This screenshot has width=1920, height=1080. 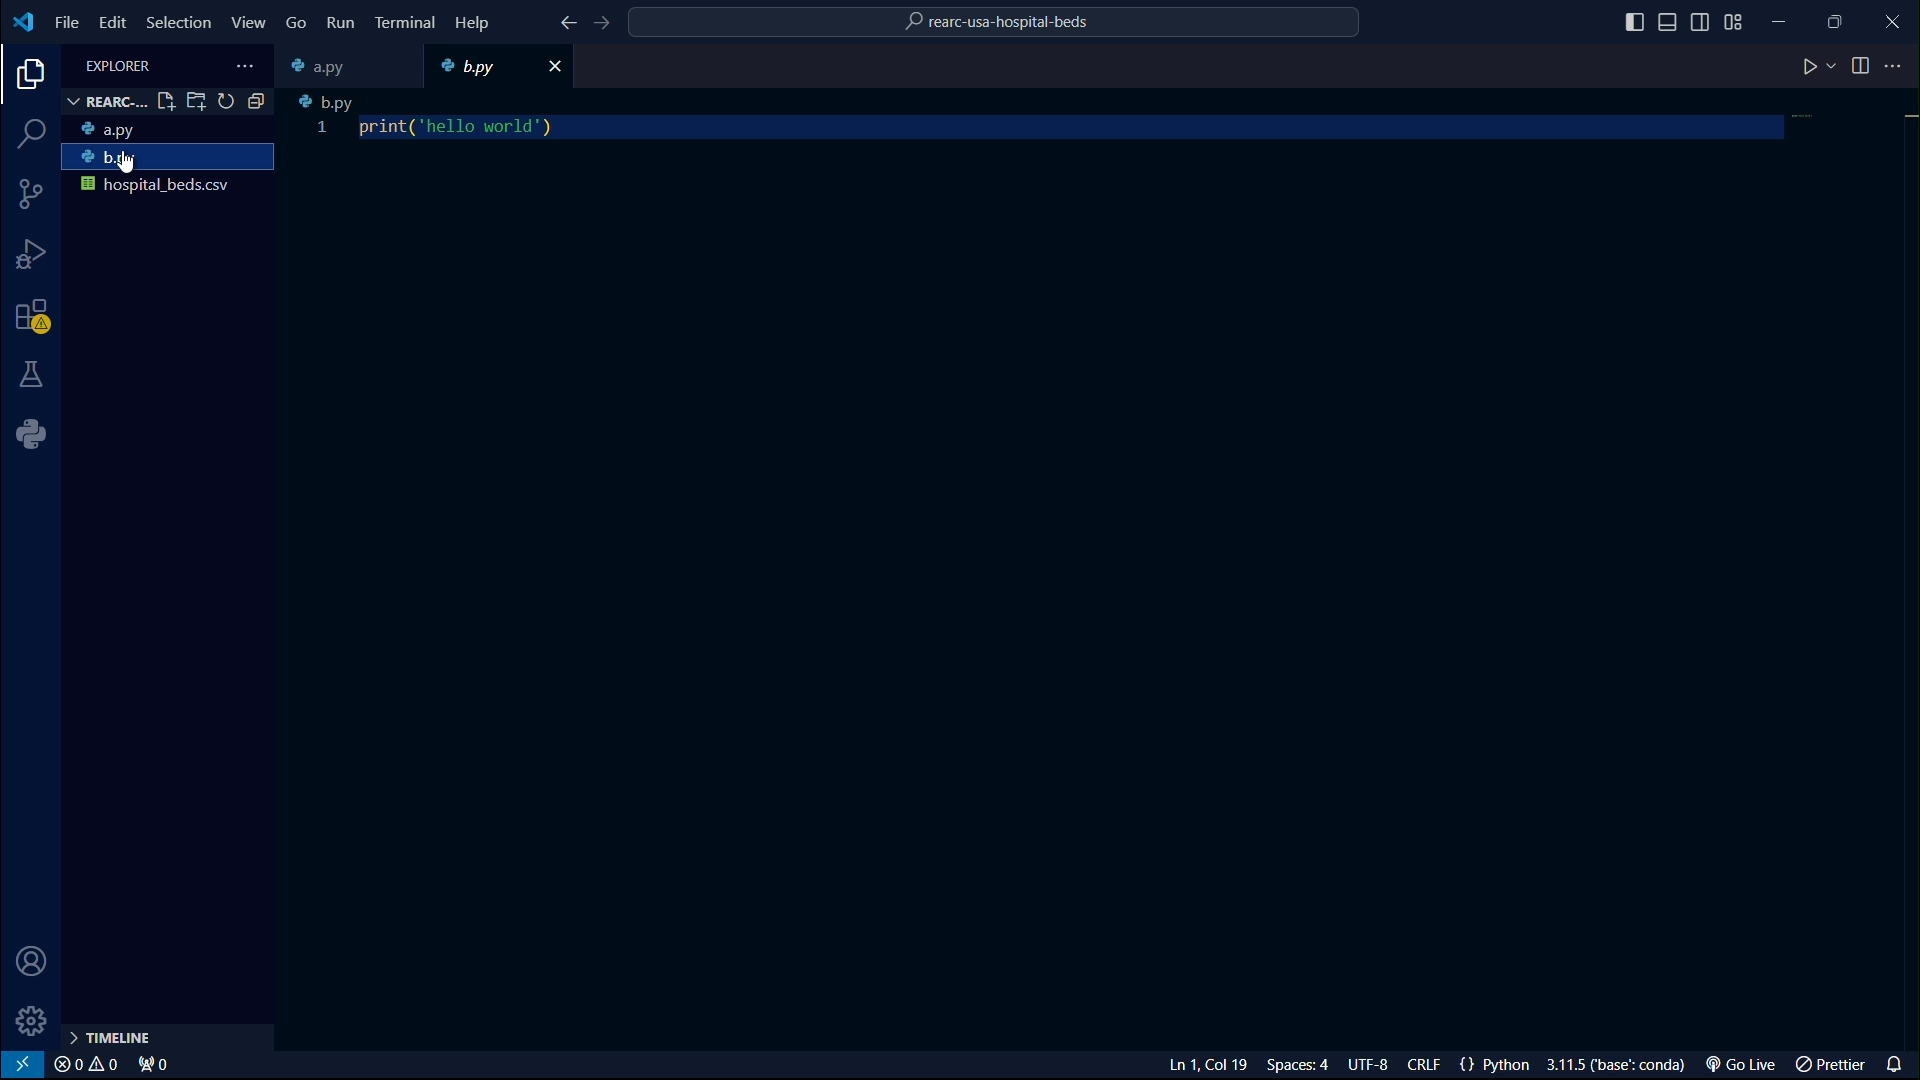 I want to click on prettier extension, so click(x=1832, y=1064).